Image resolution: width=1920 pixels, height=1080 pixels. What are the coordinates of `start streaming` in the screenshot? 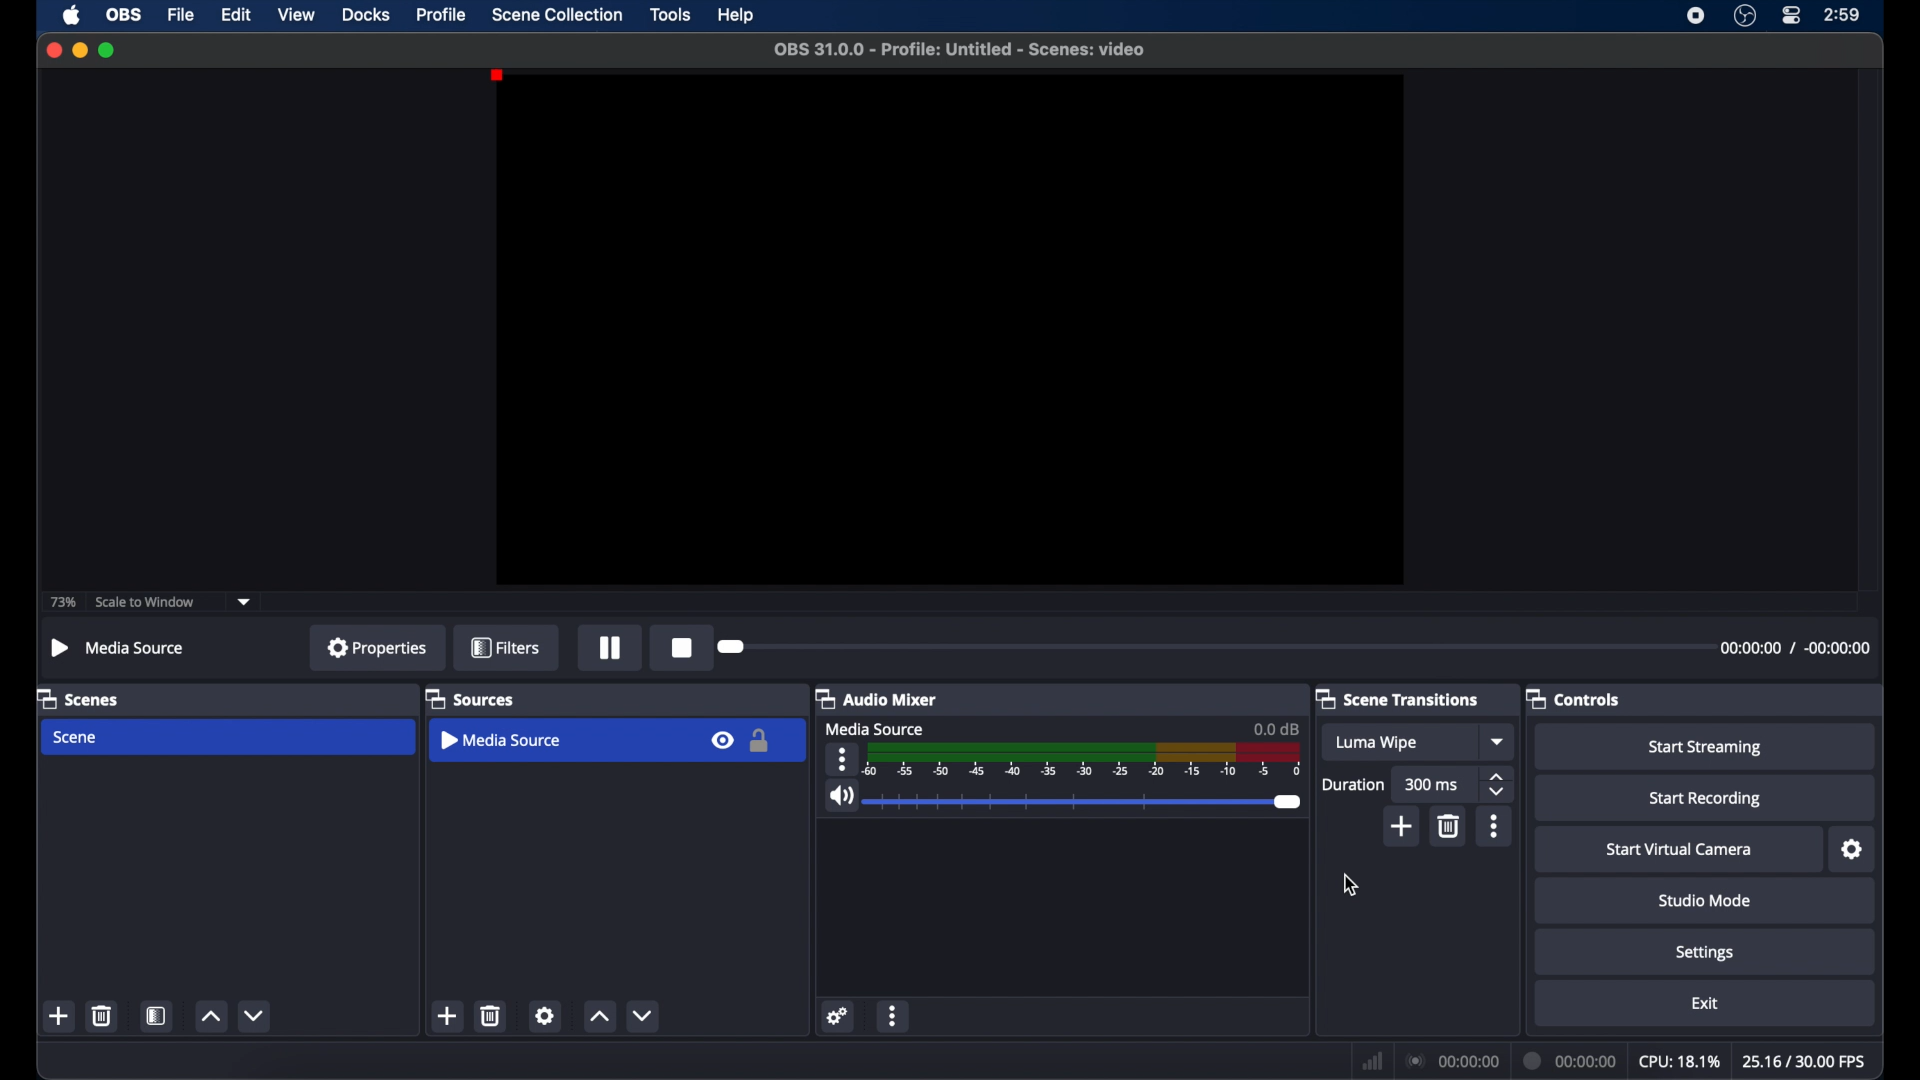 It's located at (1706, 747).